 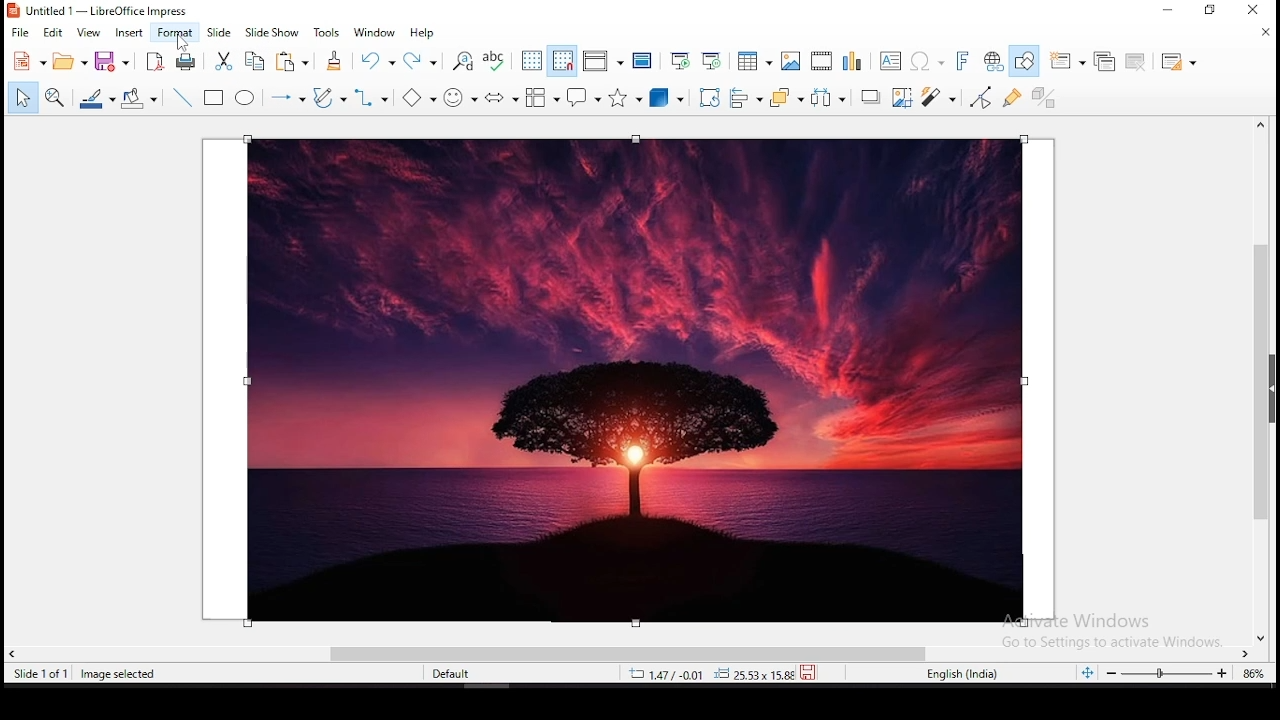 I want to click on slide 1 of 1, so click(x=44, y=674).